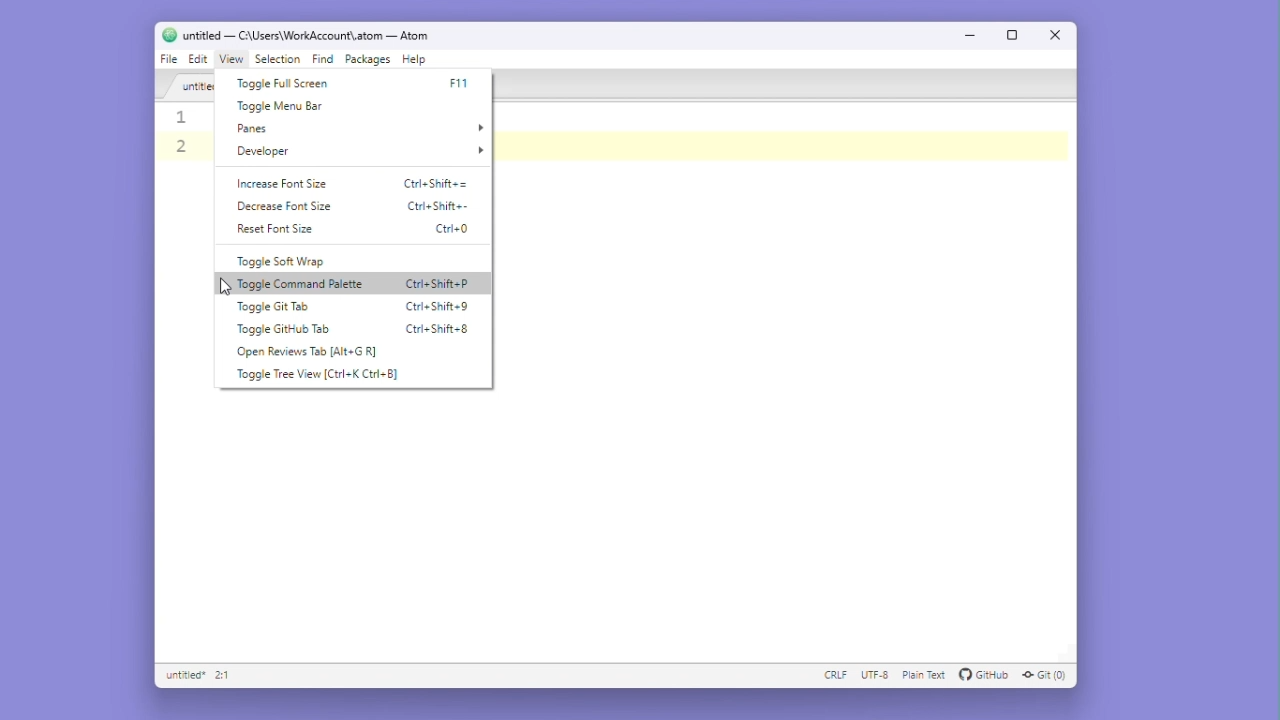 Image resolution: width=1280 pixels, height=720 pixels. What do you see at coordinates (183, 676) in the screenshot?
I see `untitled*` at bounding box center [183, 676].